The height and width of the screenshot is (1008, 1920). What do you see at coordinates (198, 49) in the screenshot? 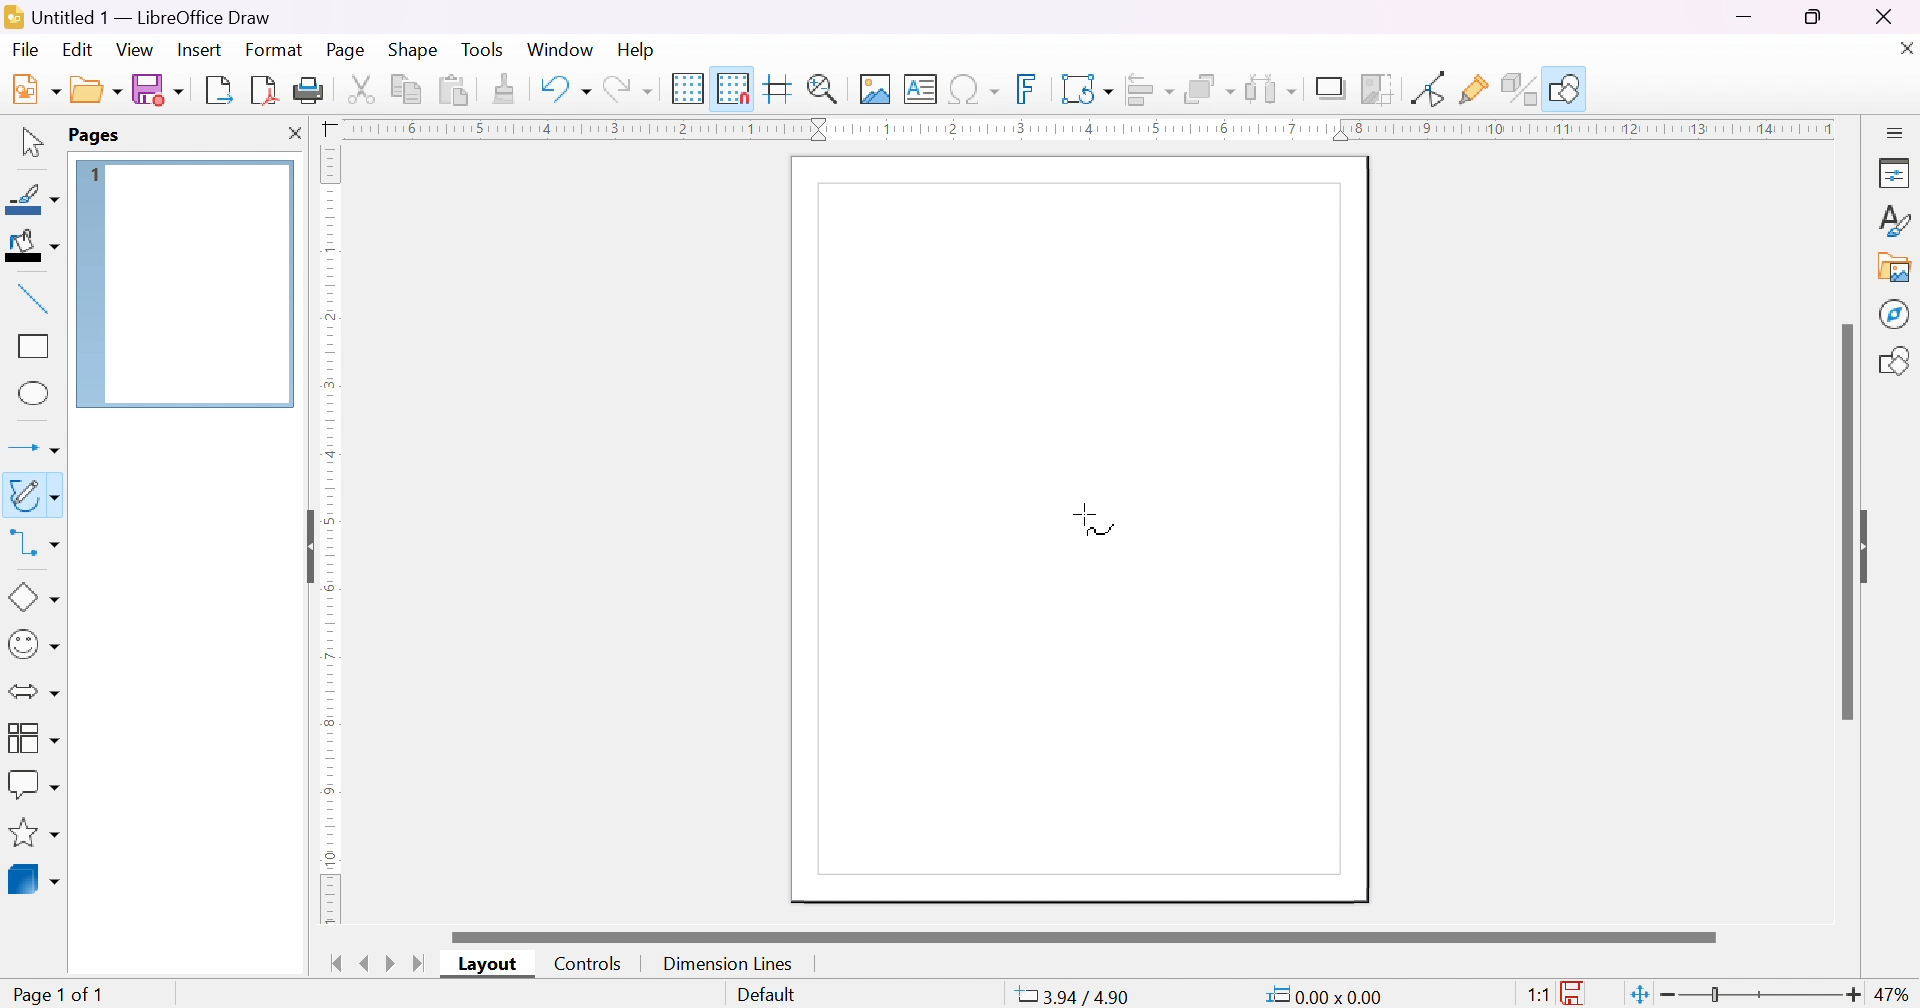
I see `insert` at bounding box center [198, 49].